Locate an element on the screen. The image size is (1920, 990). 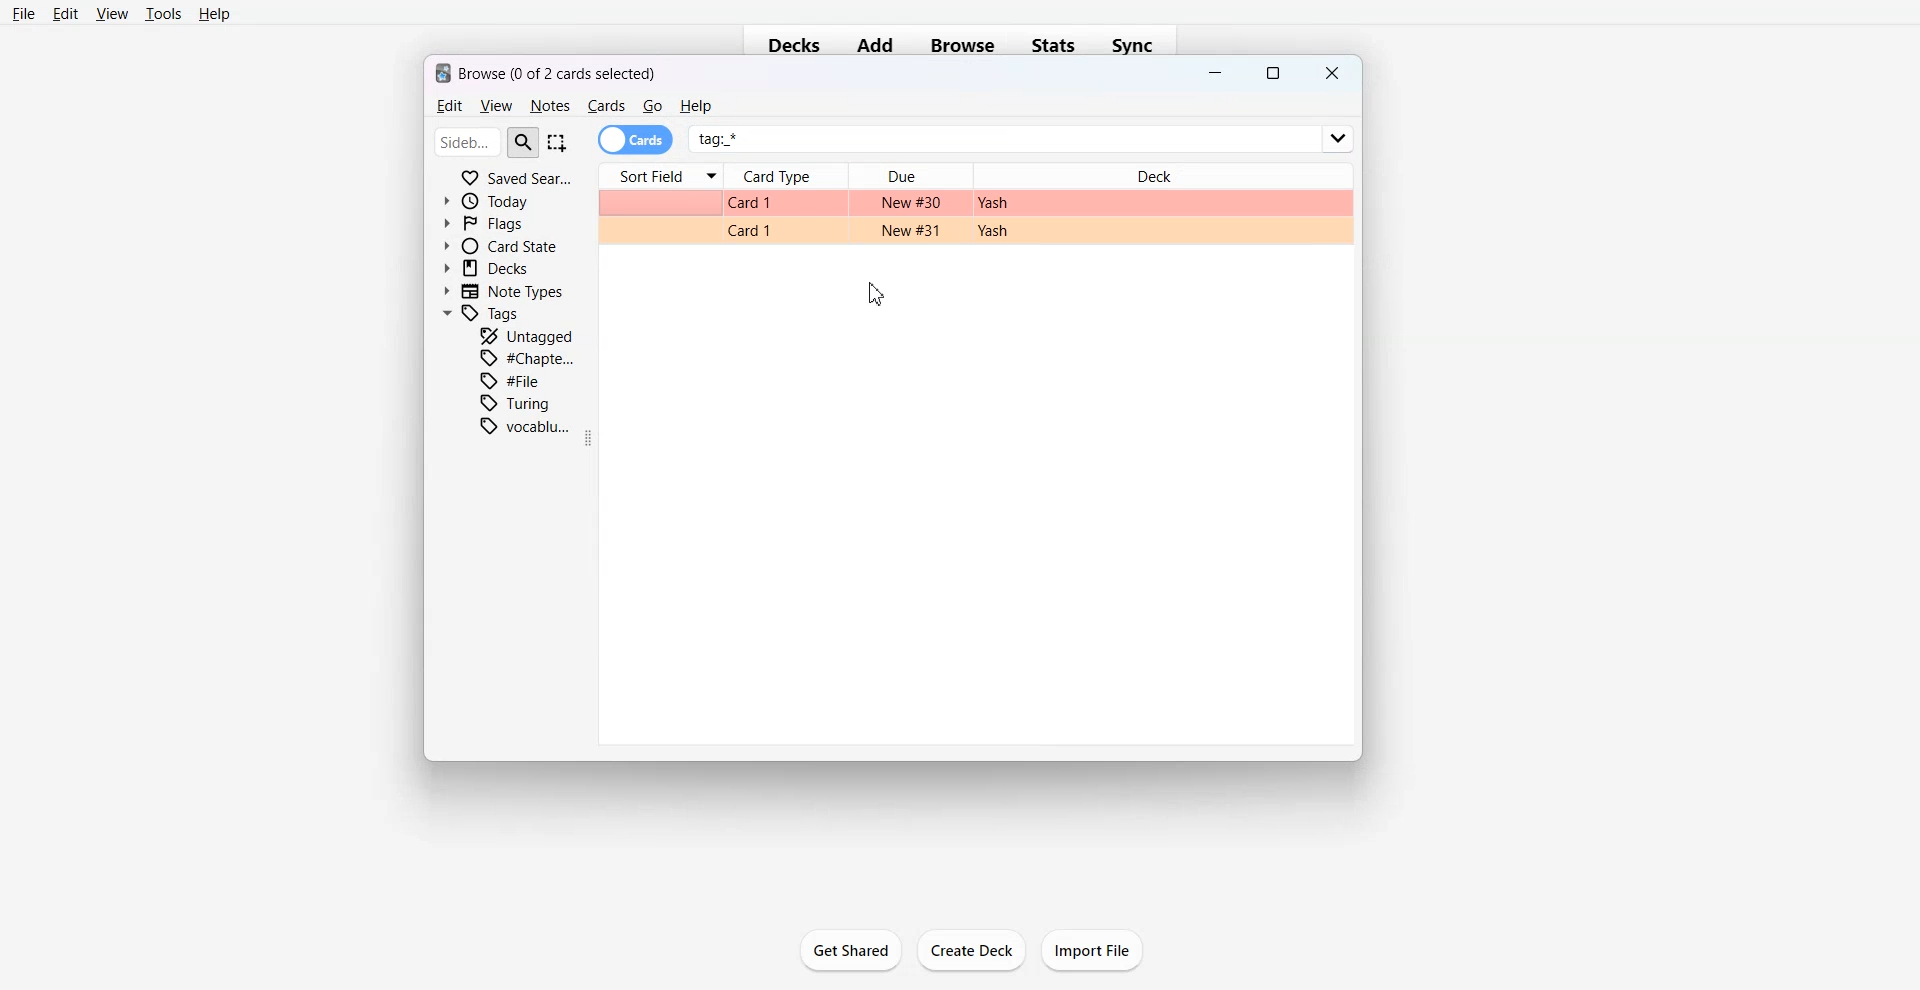
Import File is located at coordinates (1094, 950).